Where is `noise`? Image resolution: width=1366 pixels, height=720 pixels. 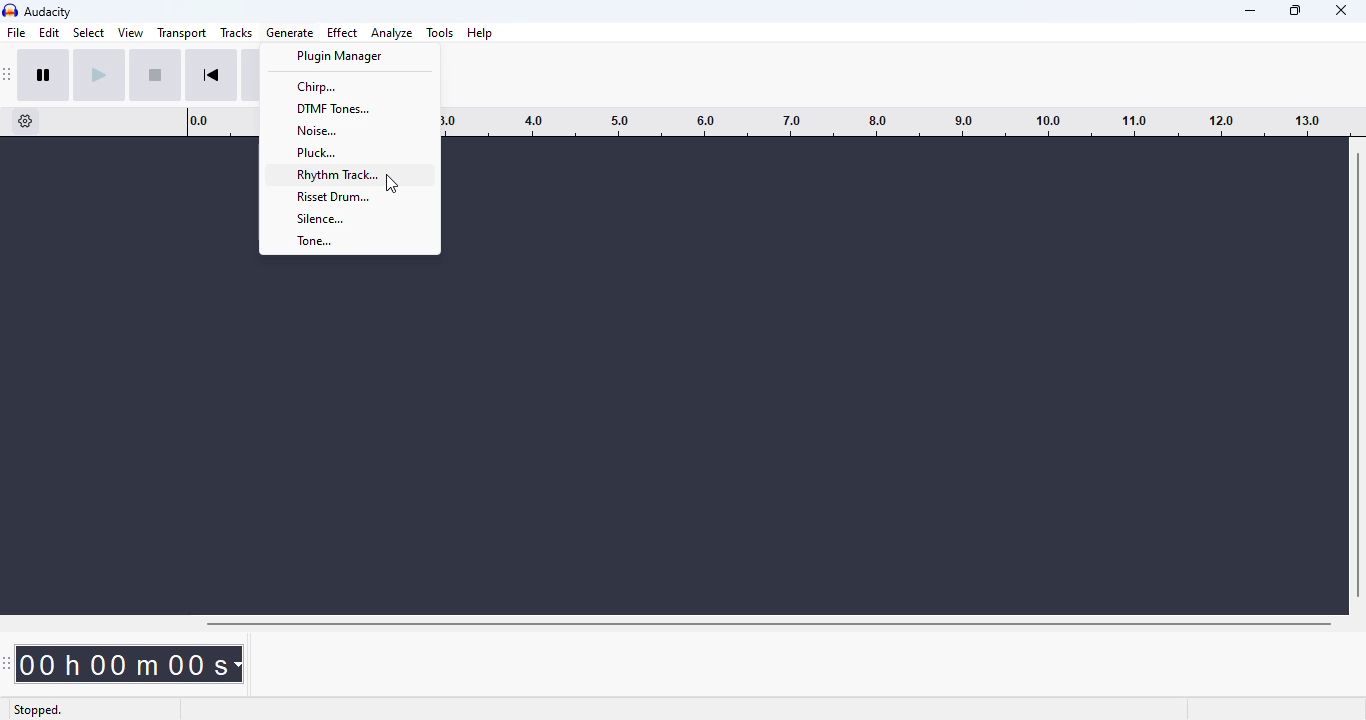 noise is located at coordinates (346, 130).